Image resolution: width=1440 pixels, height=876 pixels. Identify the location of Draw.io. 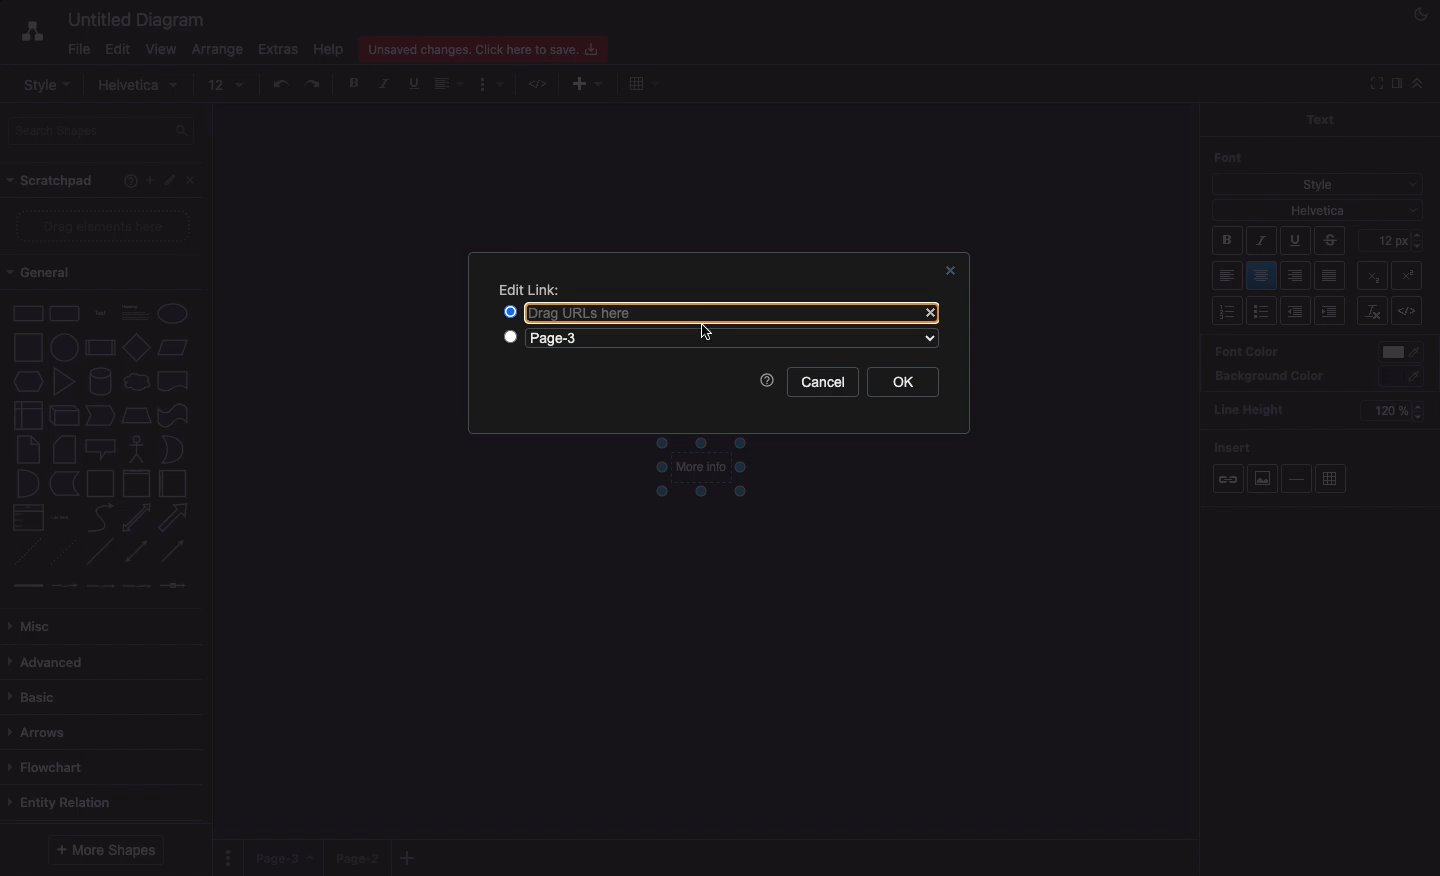
(22, 34).